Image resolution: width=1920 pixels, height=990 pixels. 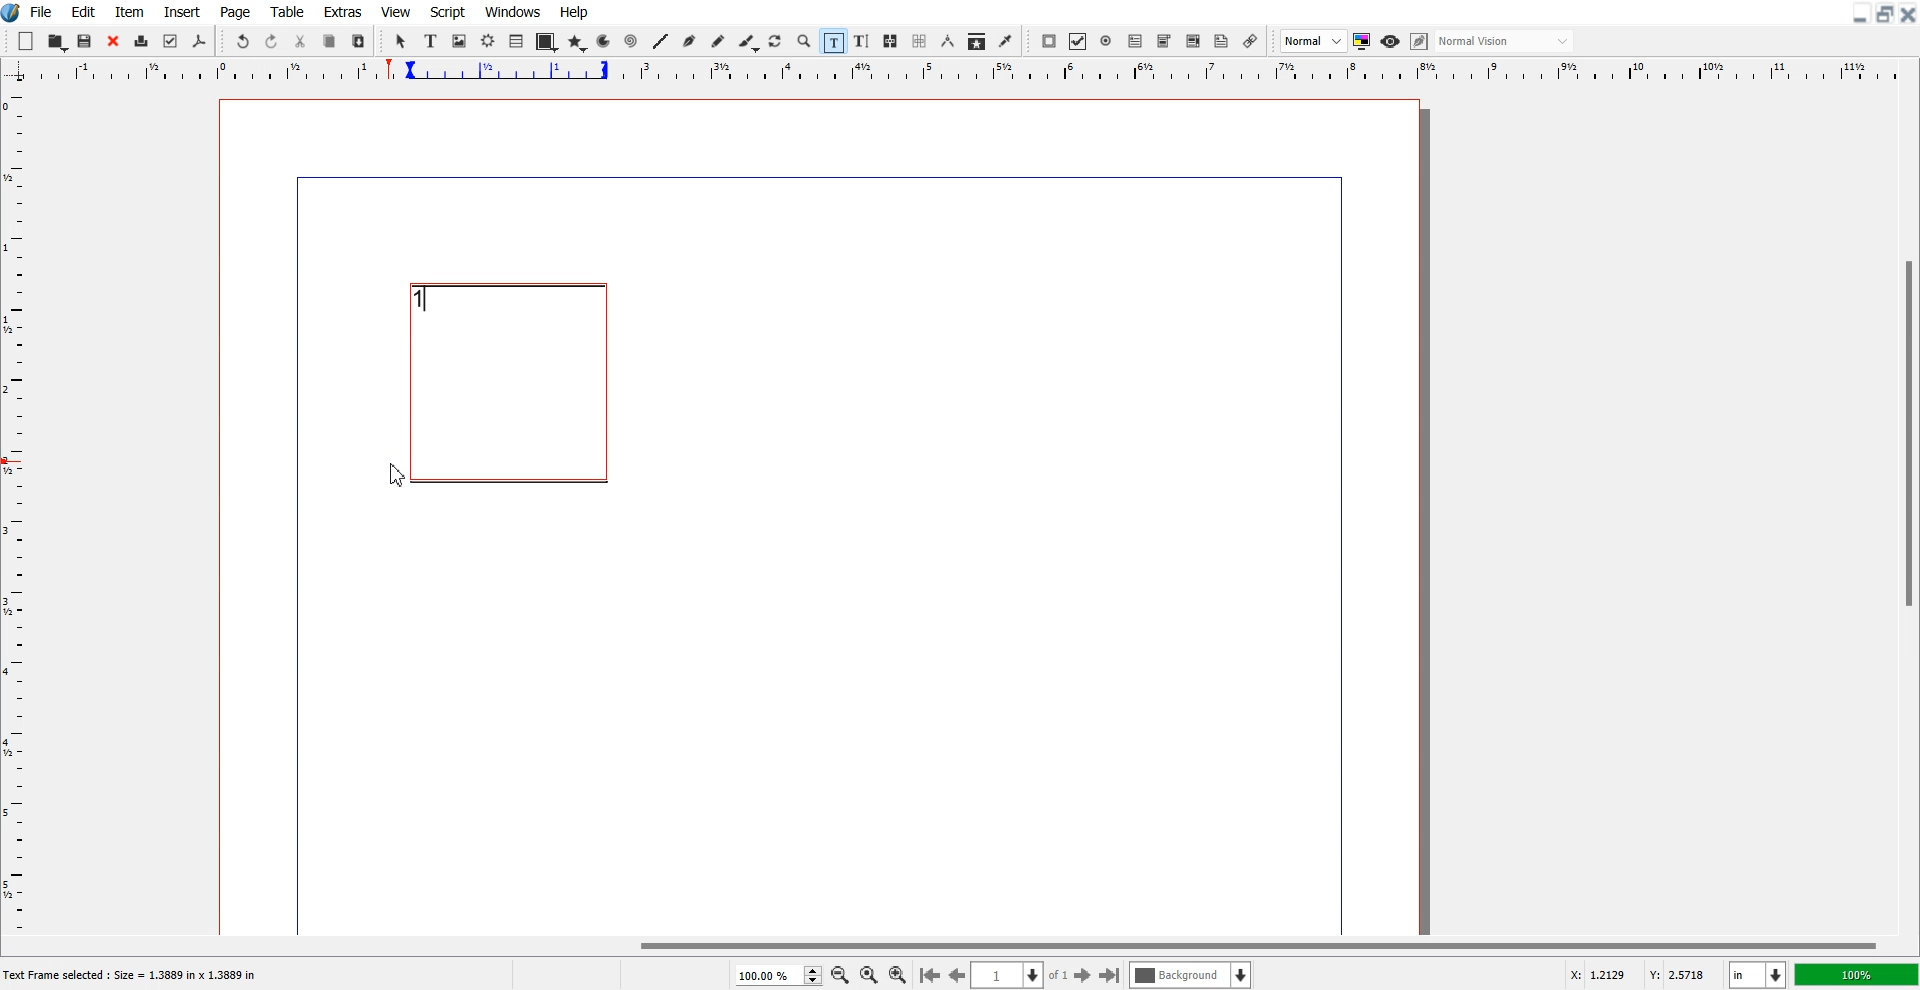 I want to click on Paste, so click(x=358, y=41).